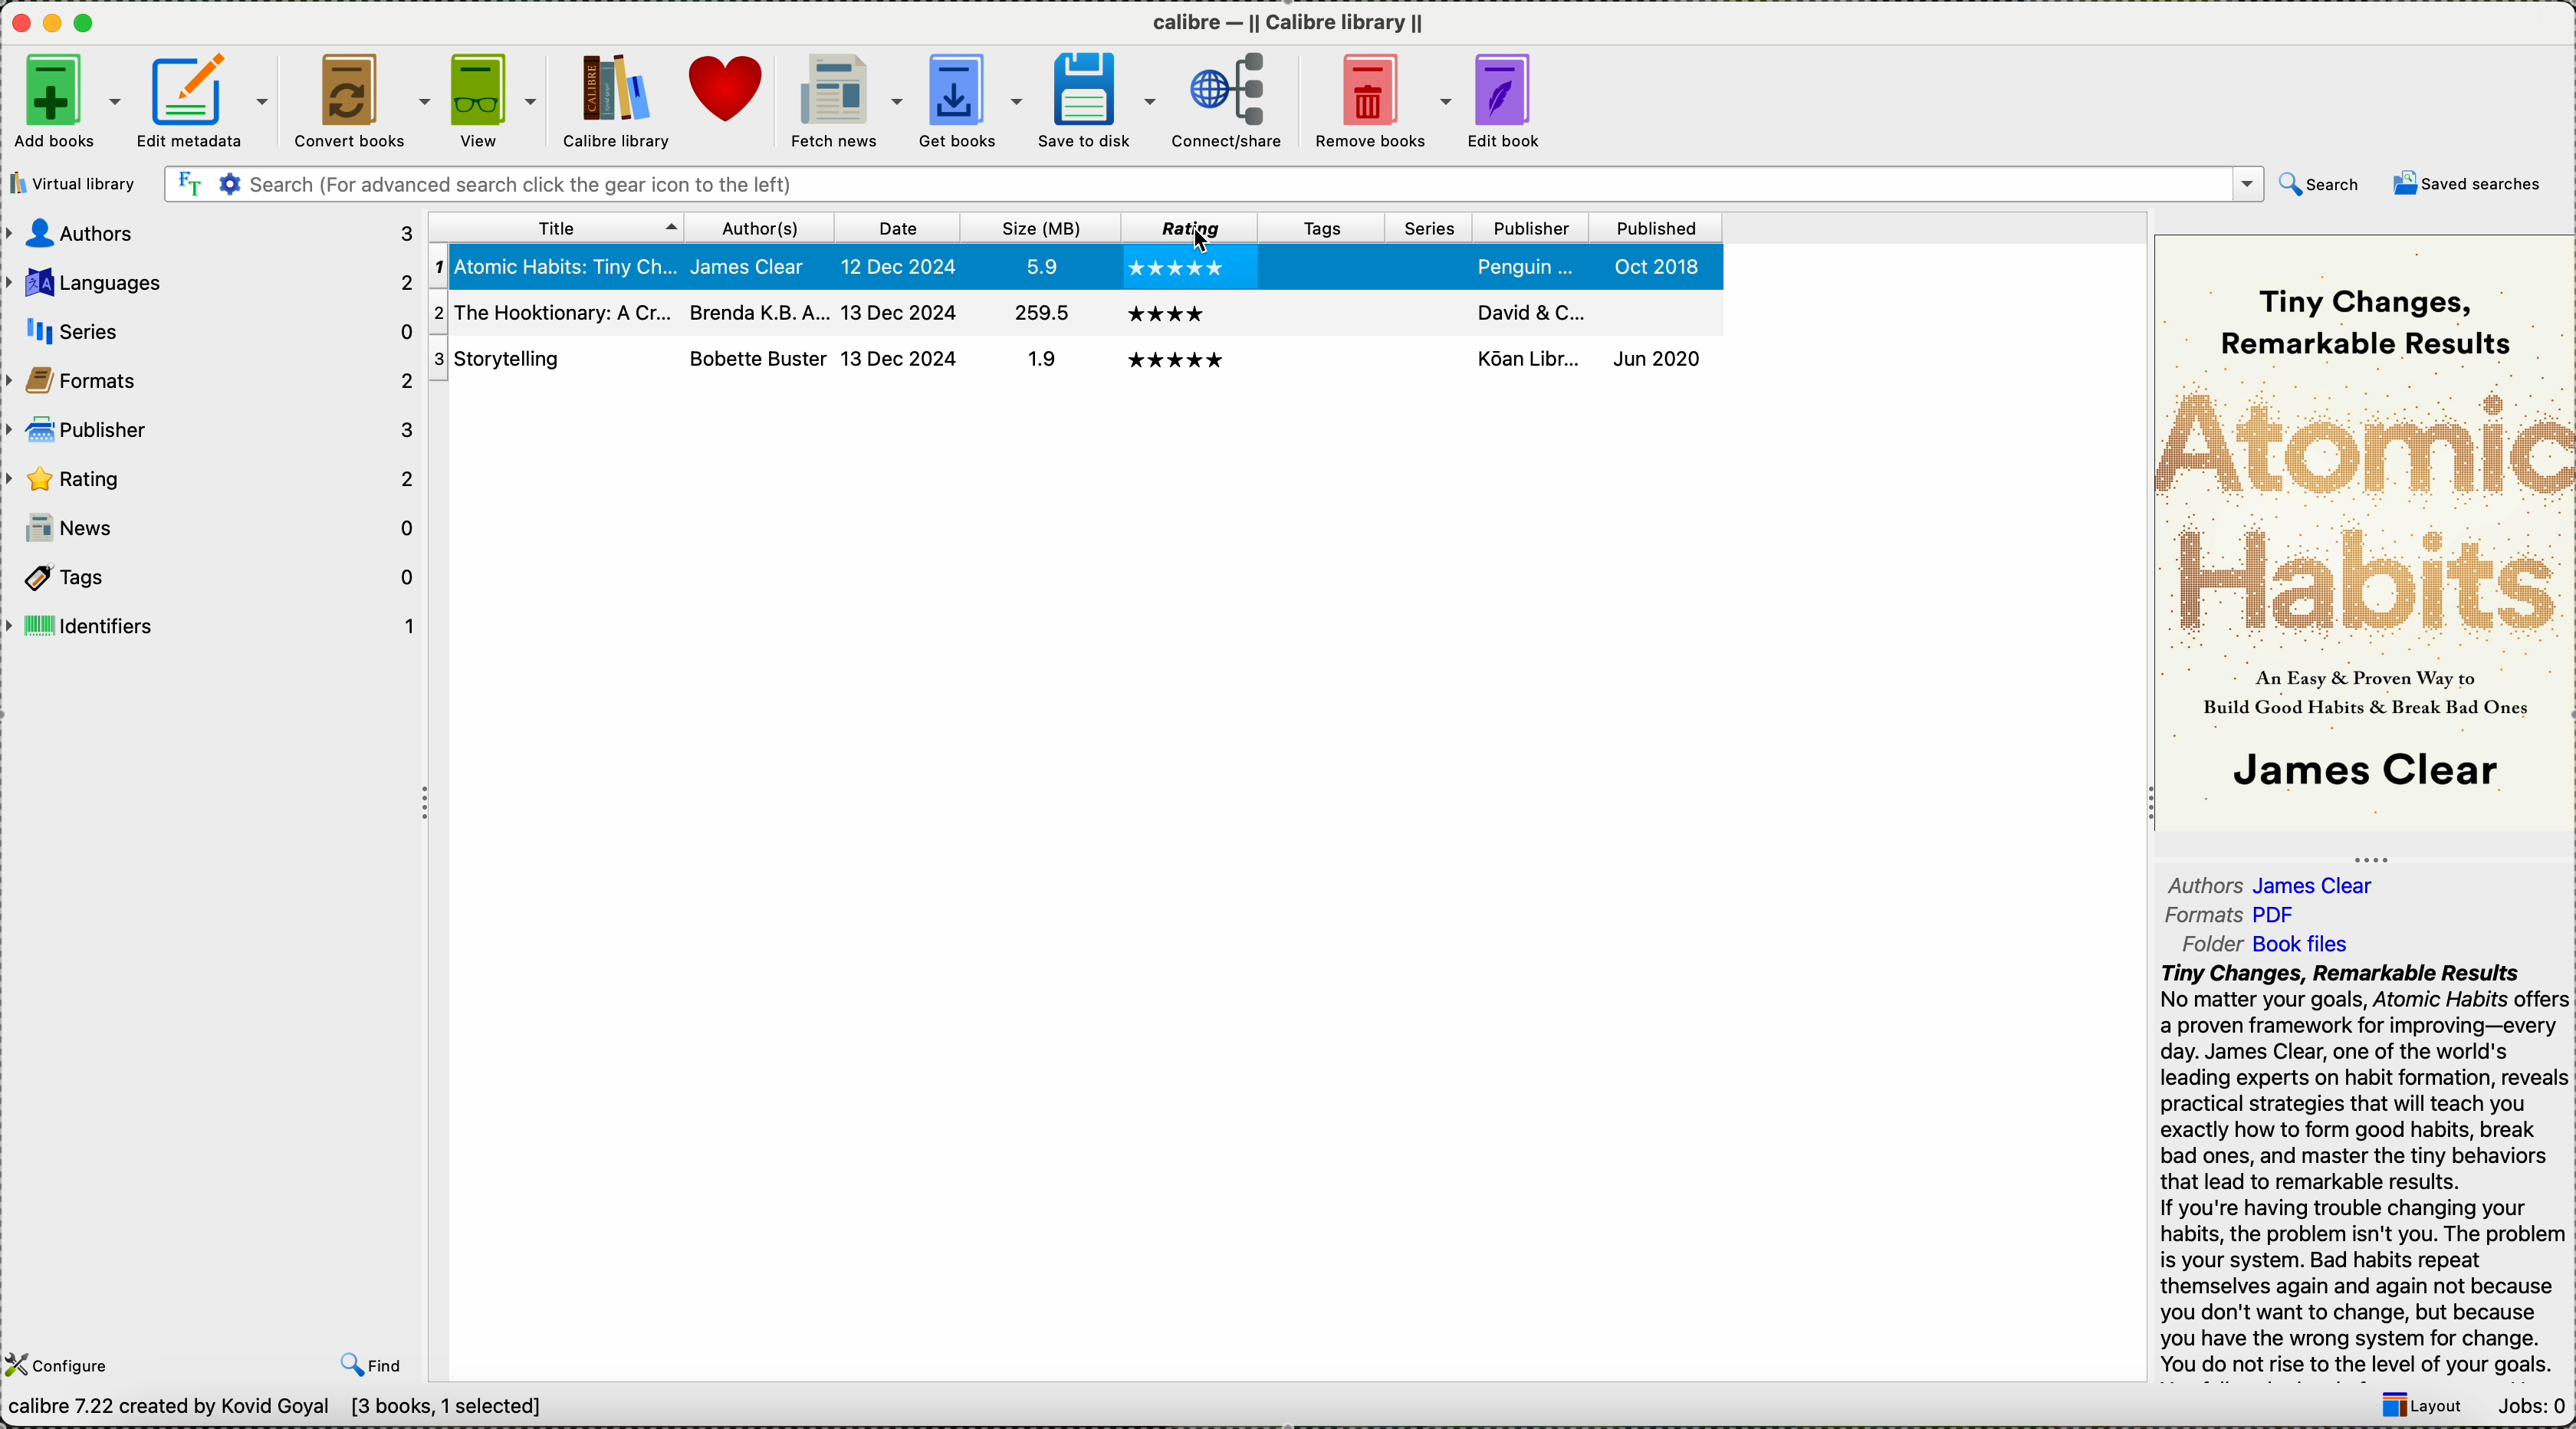  I want to click on find, so click(370, 1365).